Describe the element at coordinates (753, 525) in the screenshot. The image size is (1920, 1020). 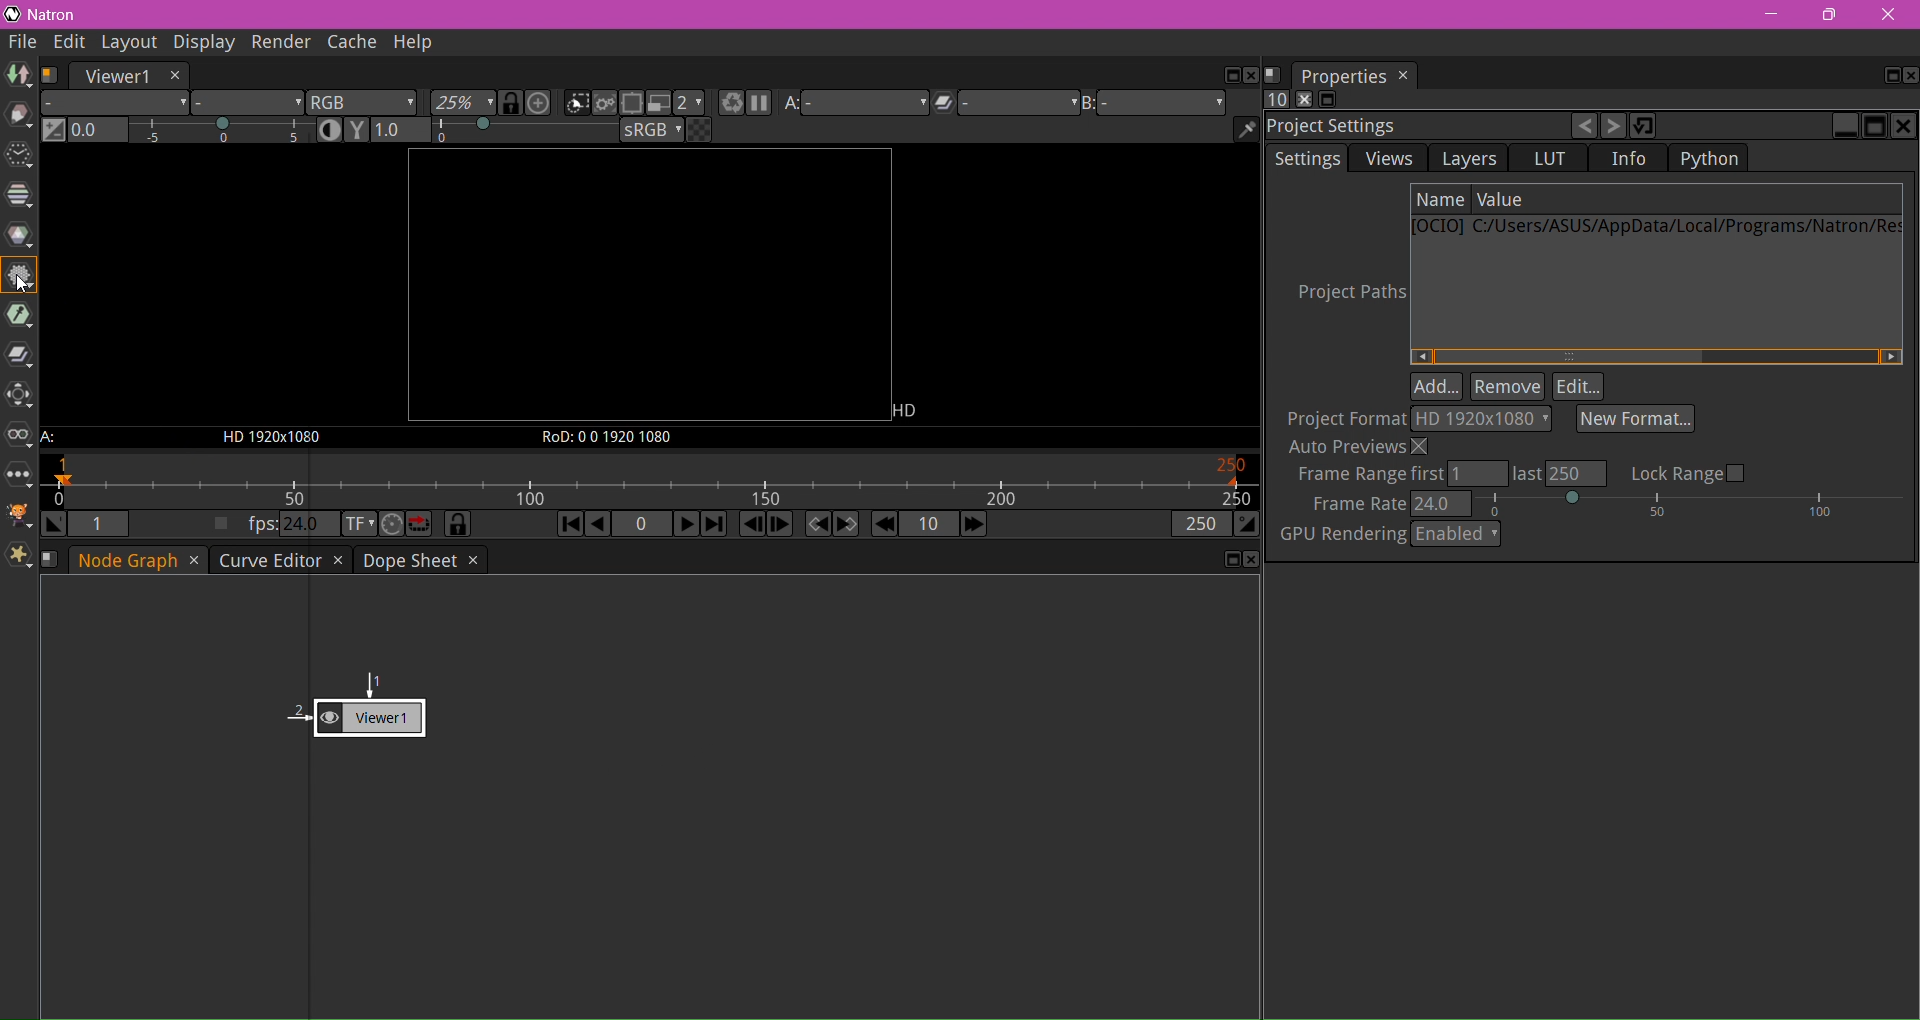
I see `Previous frame` at that location.